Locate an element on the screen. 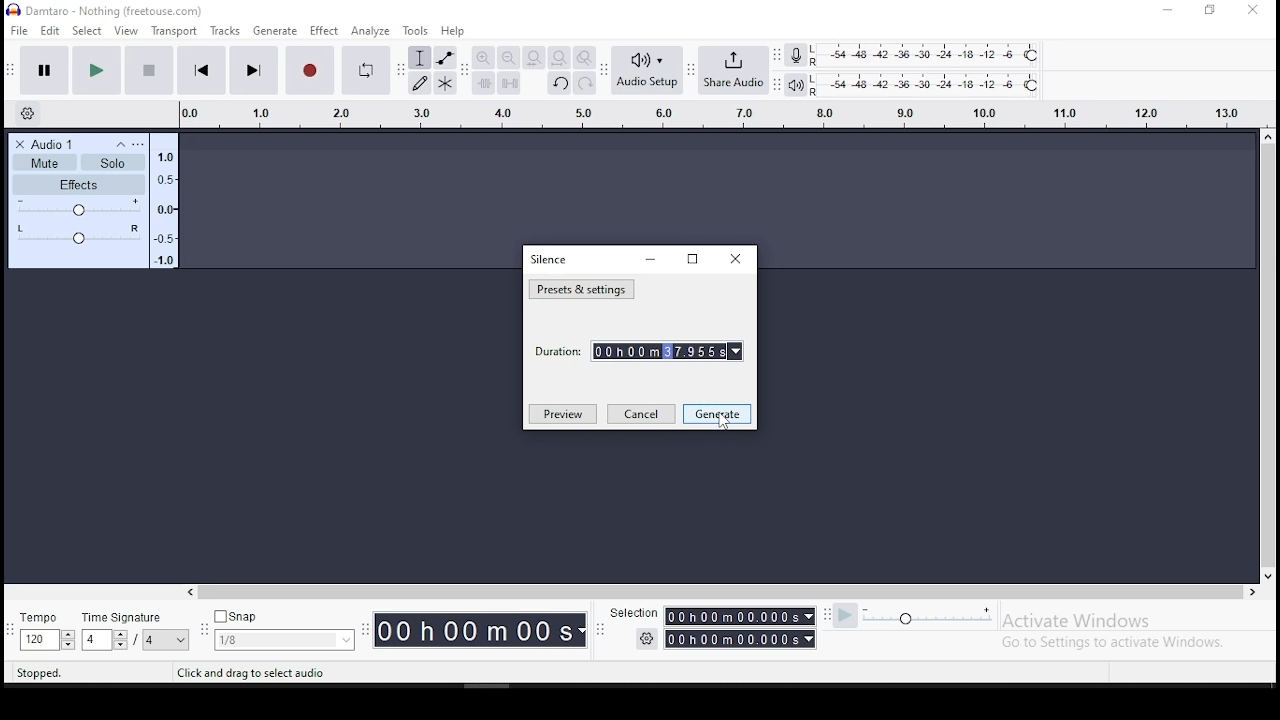 Image resolution: width=1280 pixels, height=720 pixels. timeline settings is located at coordinates (31, 114).